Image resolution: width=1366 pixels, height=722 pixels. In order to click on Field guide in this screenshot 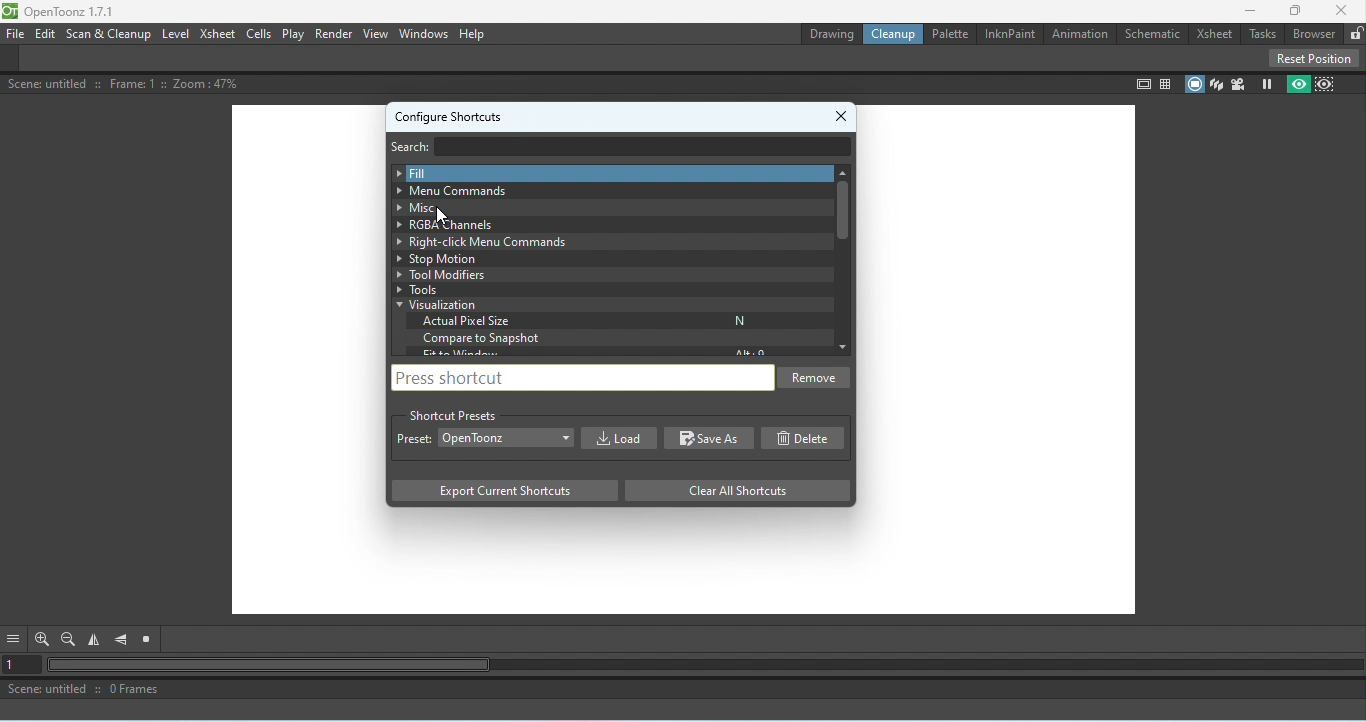, I will do `click(1166, 83)`.